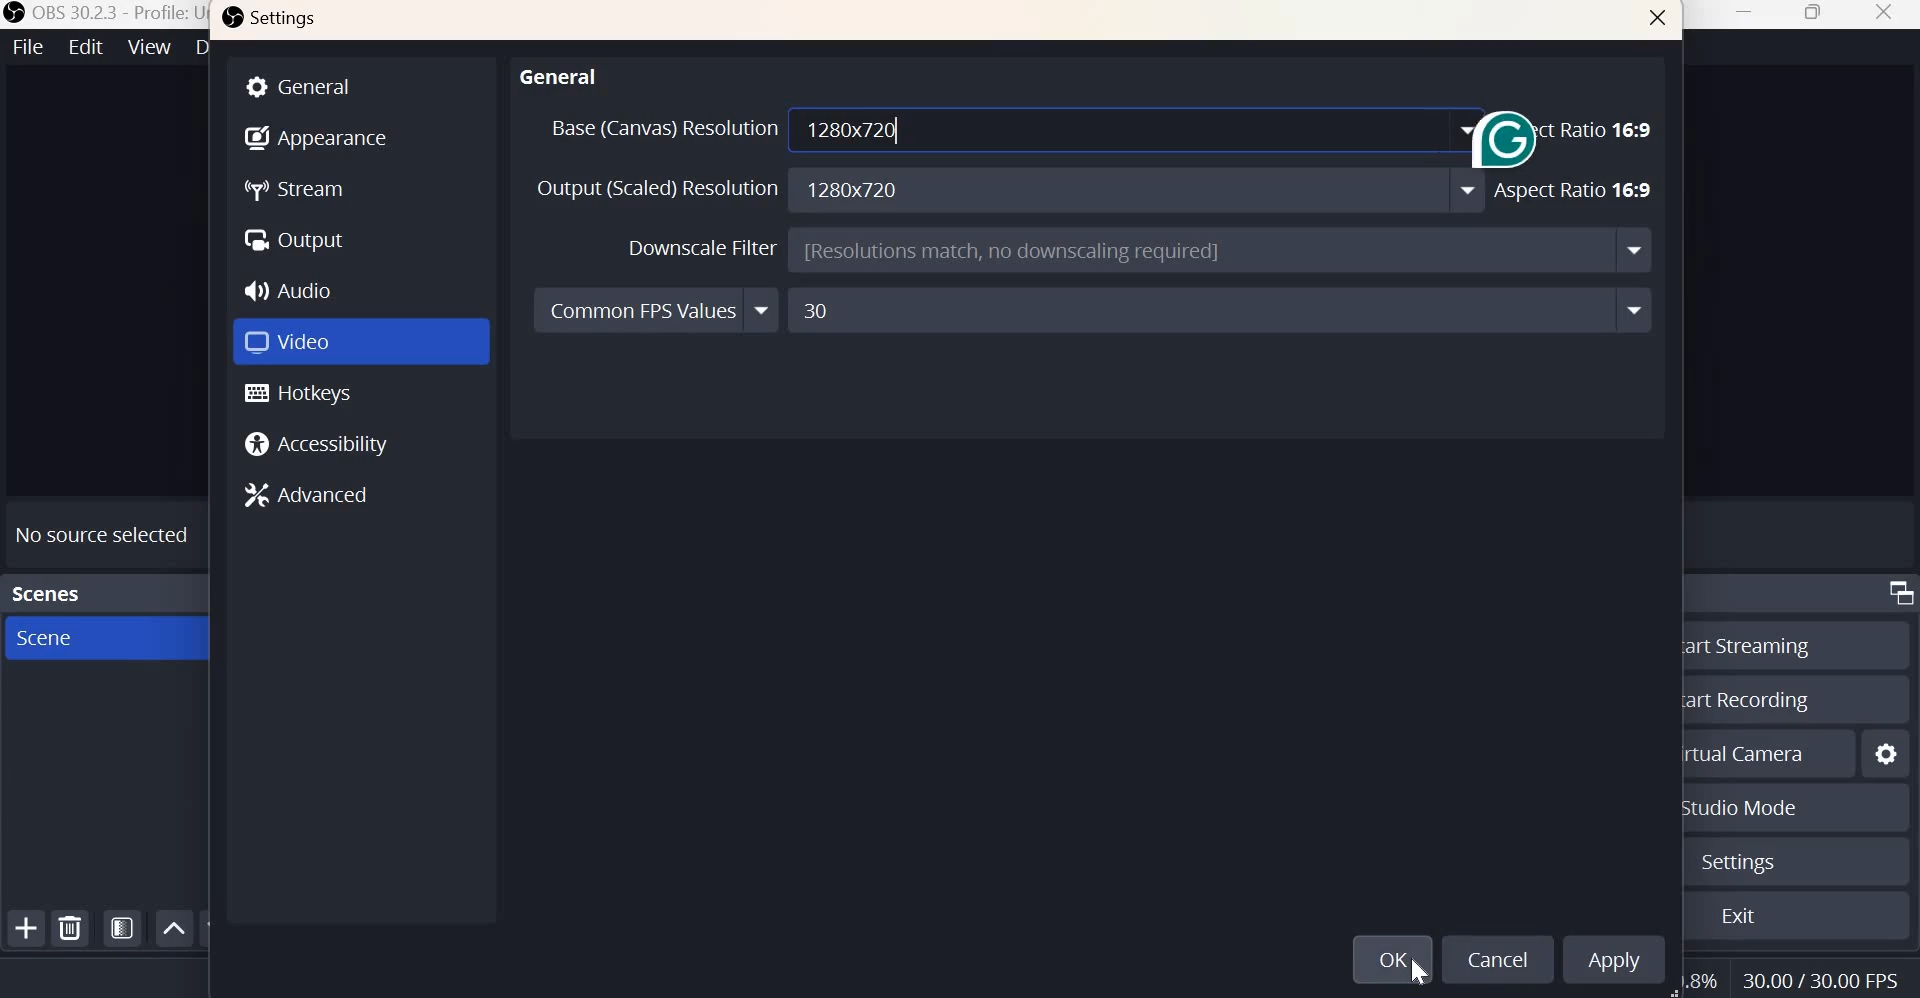 The height and width of the screenshot is (998, 1920). I want to click on OK, so click(1391, 959).